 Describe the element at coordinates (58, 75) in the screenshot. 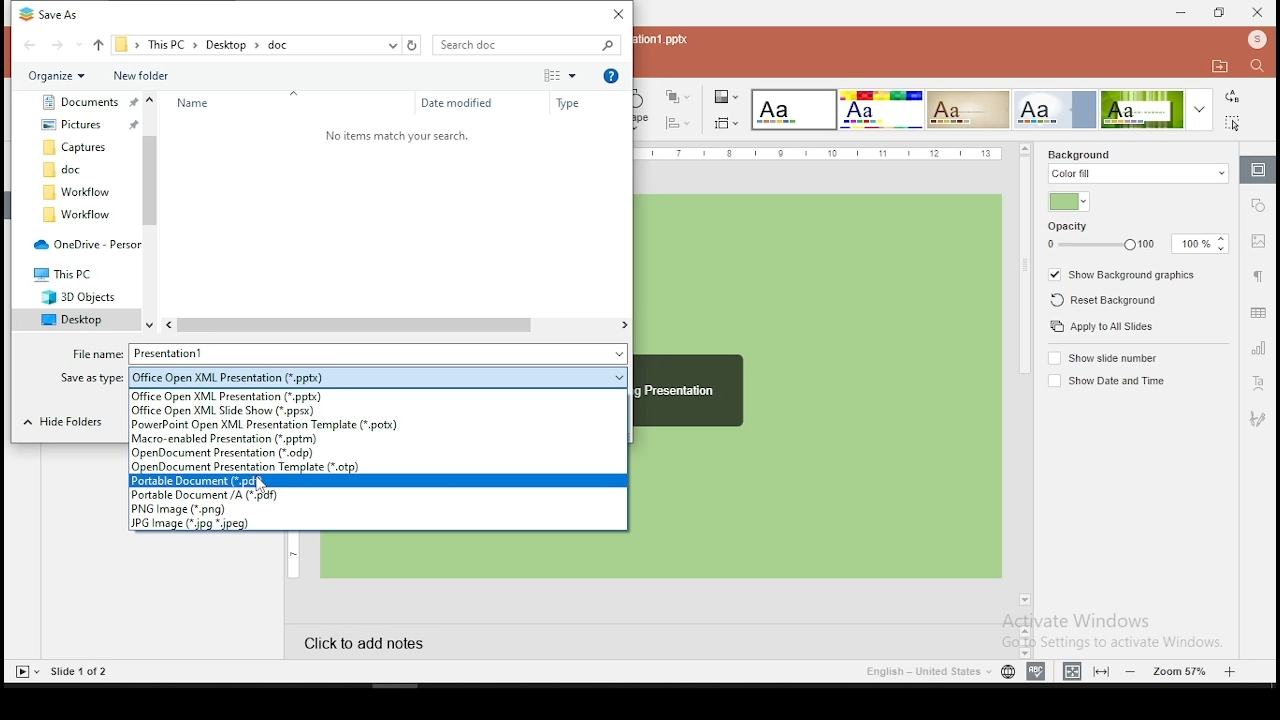

I see `Organize` at that location.